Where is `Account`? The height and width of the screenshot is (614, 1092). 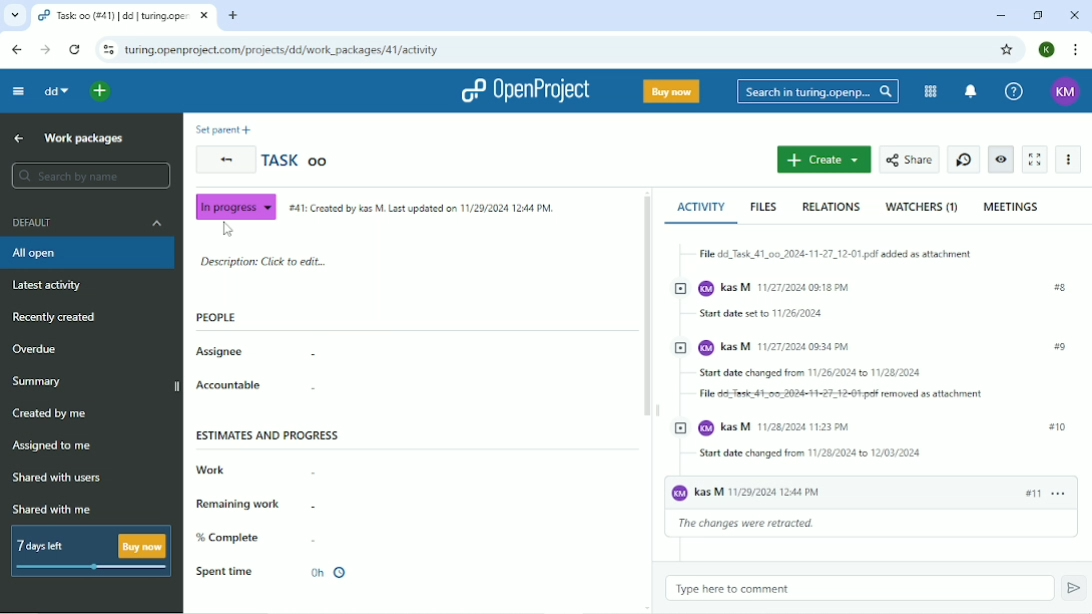 Account is located at coordinates (1065, 92).